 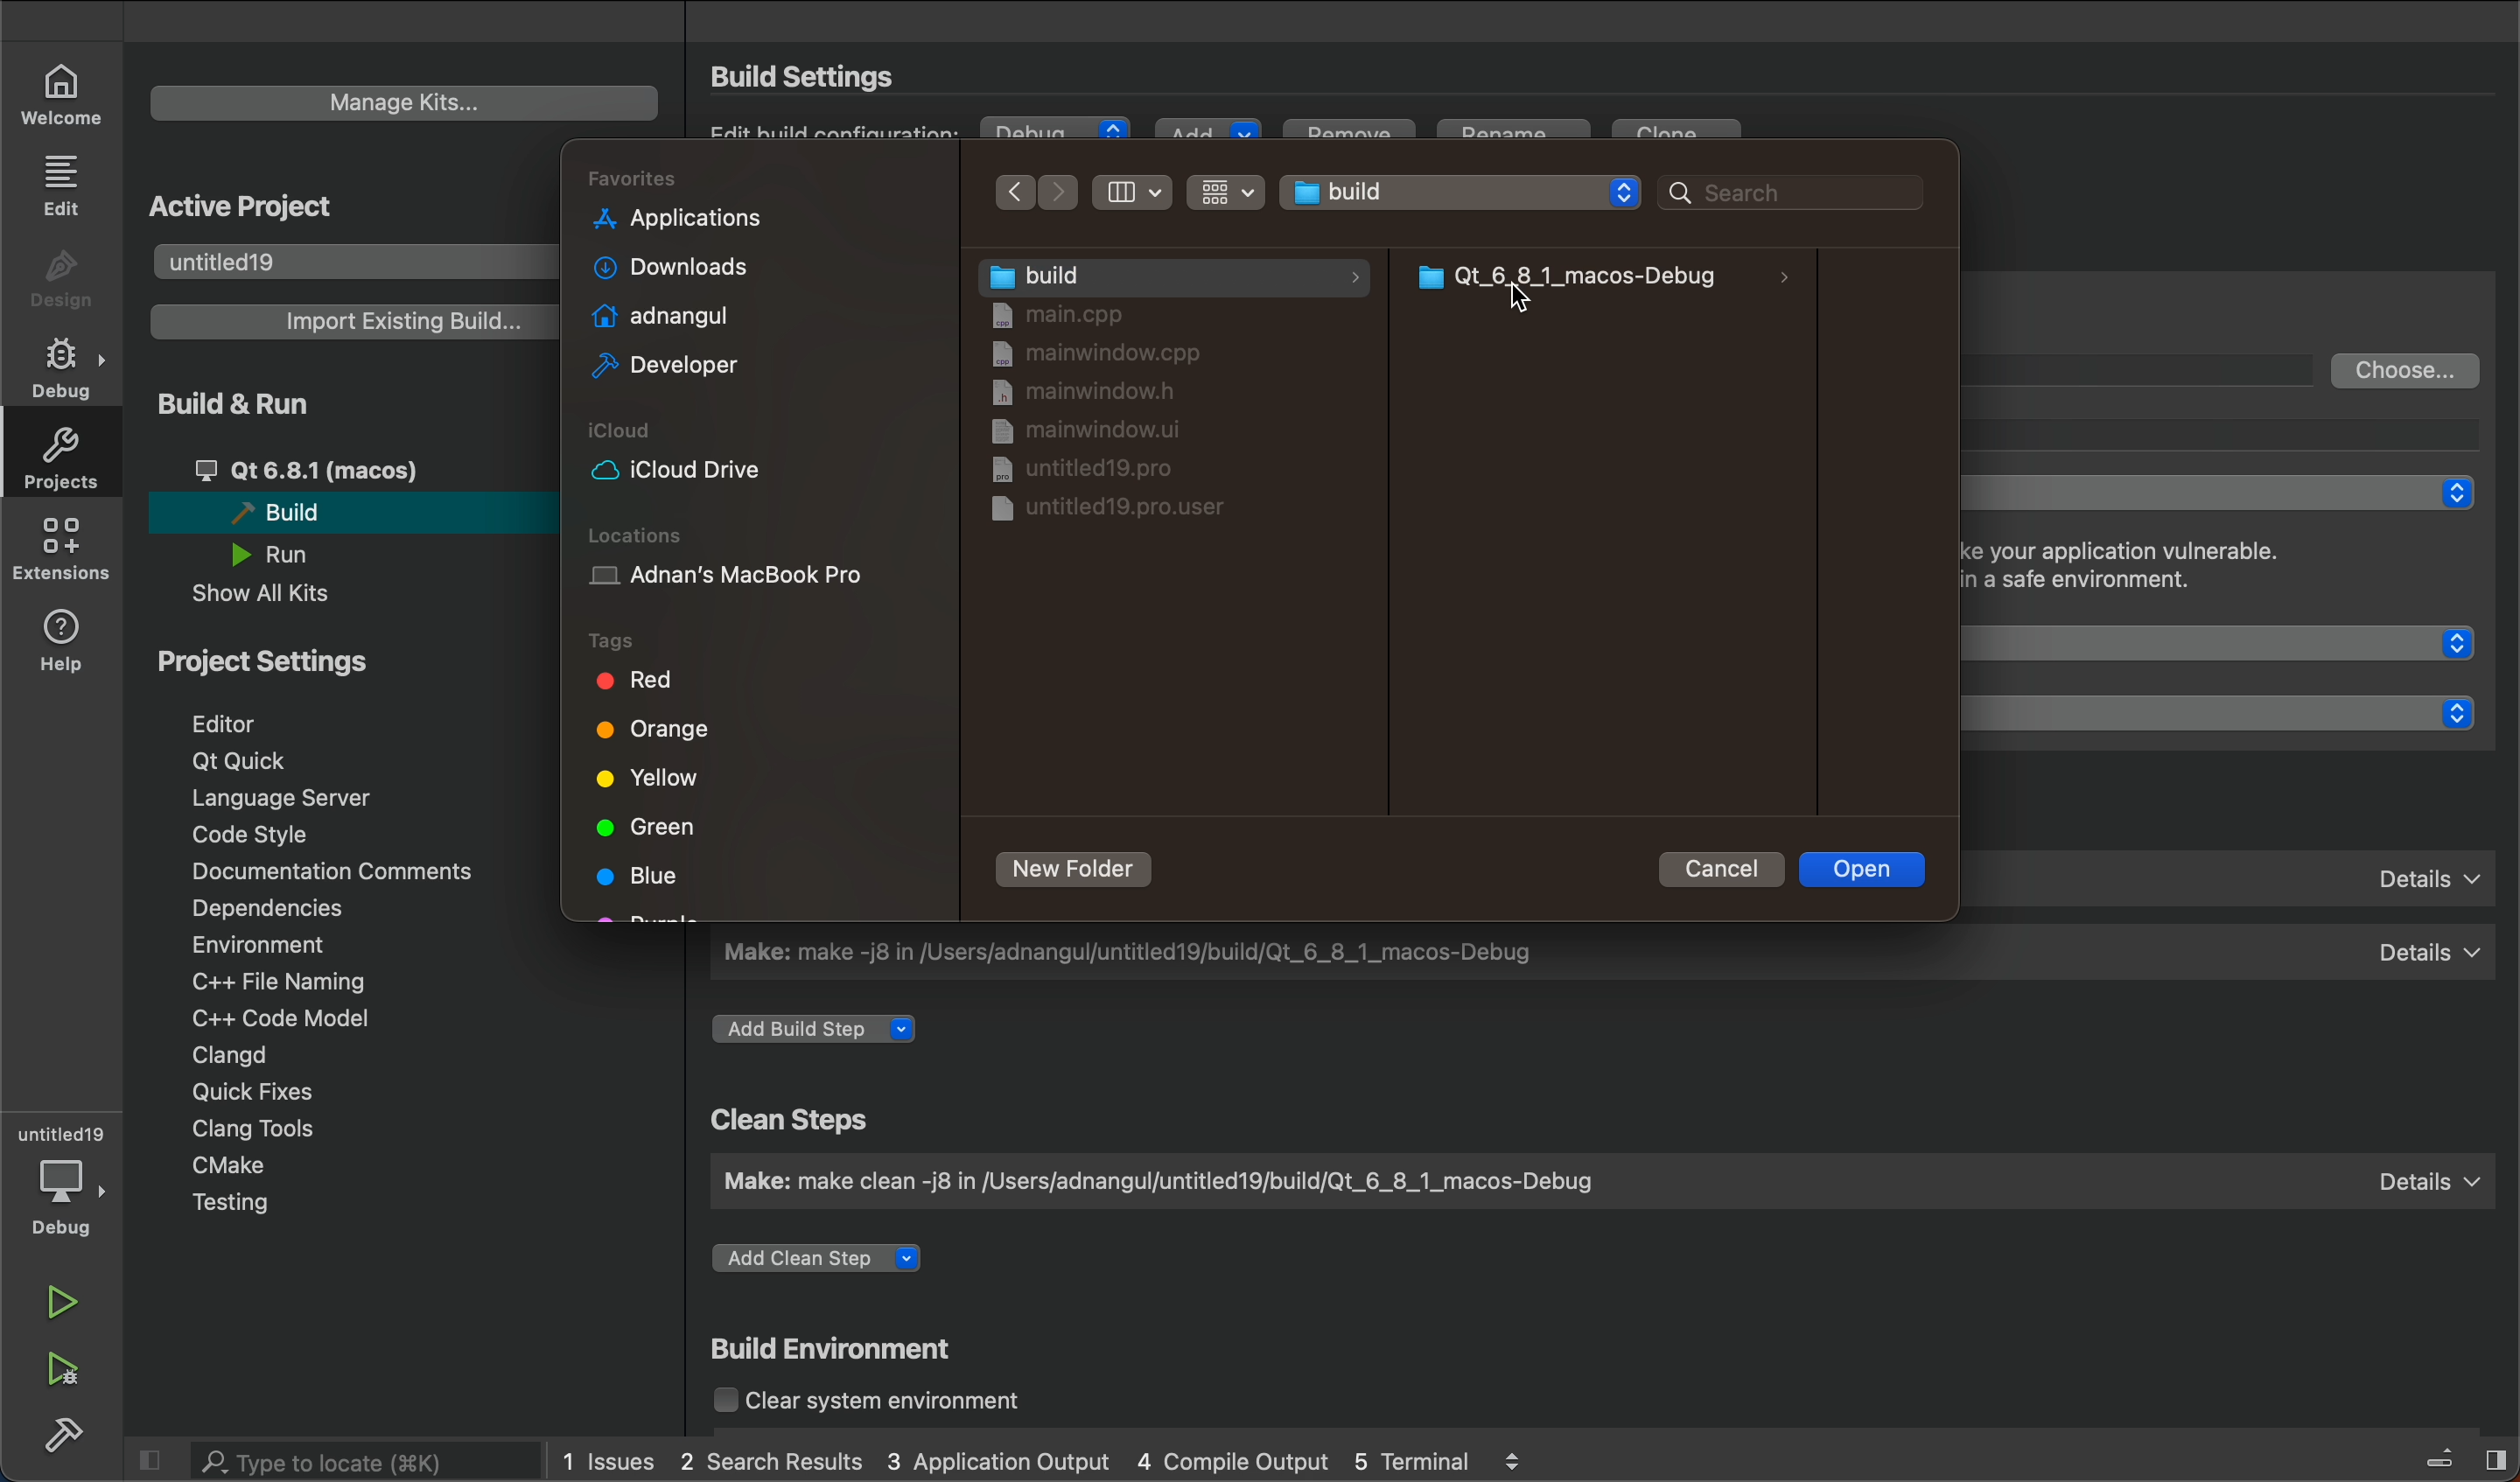 I want to click on edit build configuration , so click(x=840, y=132).